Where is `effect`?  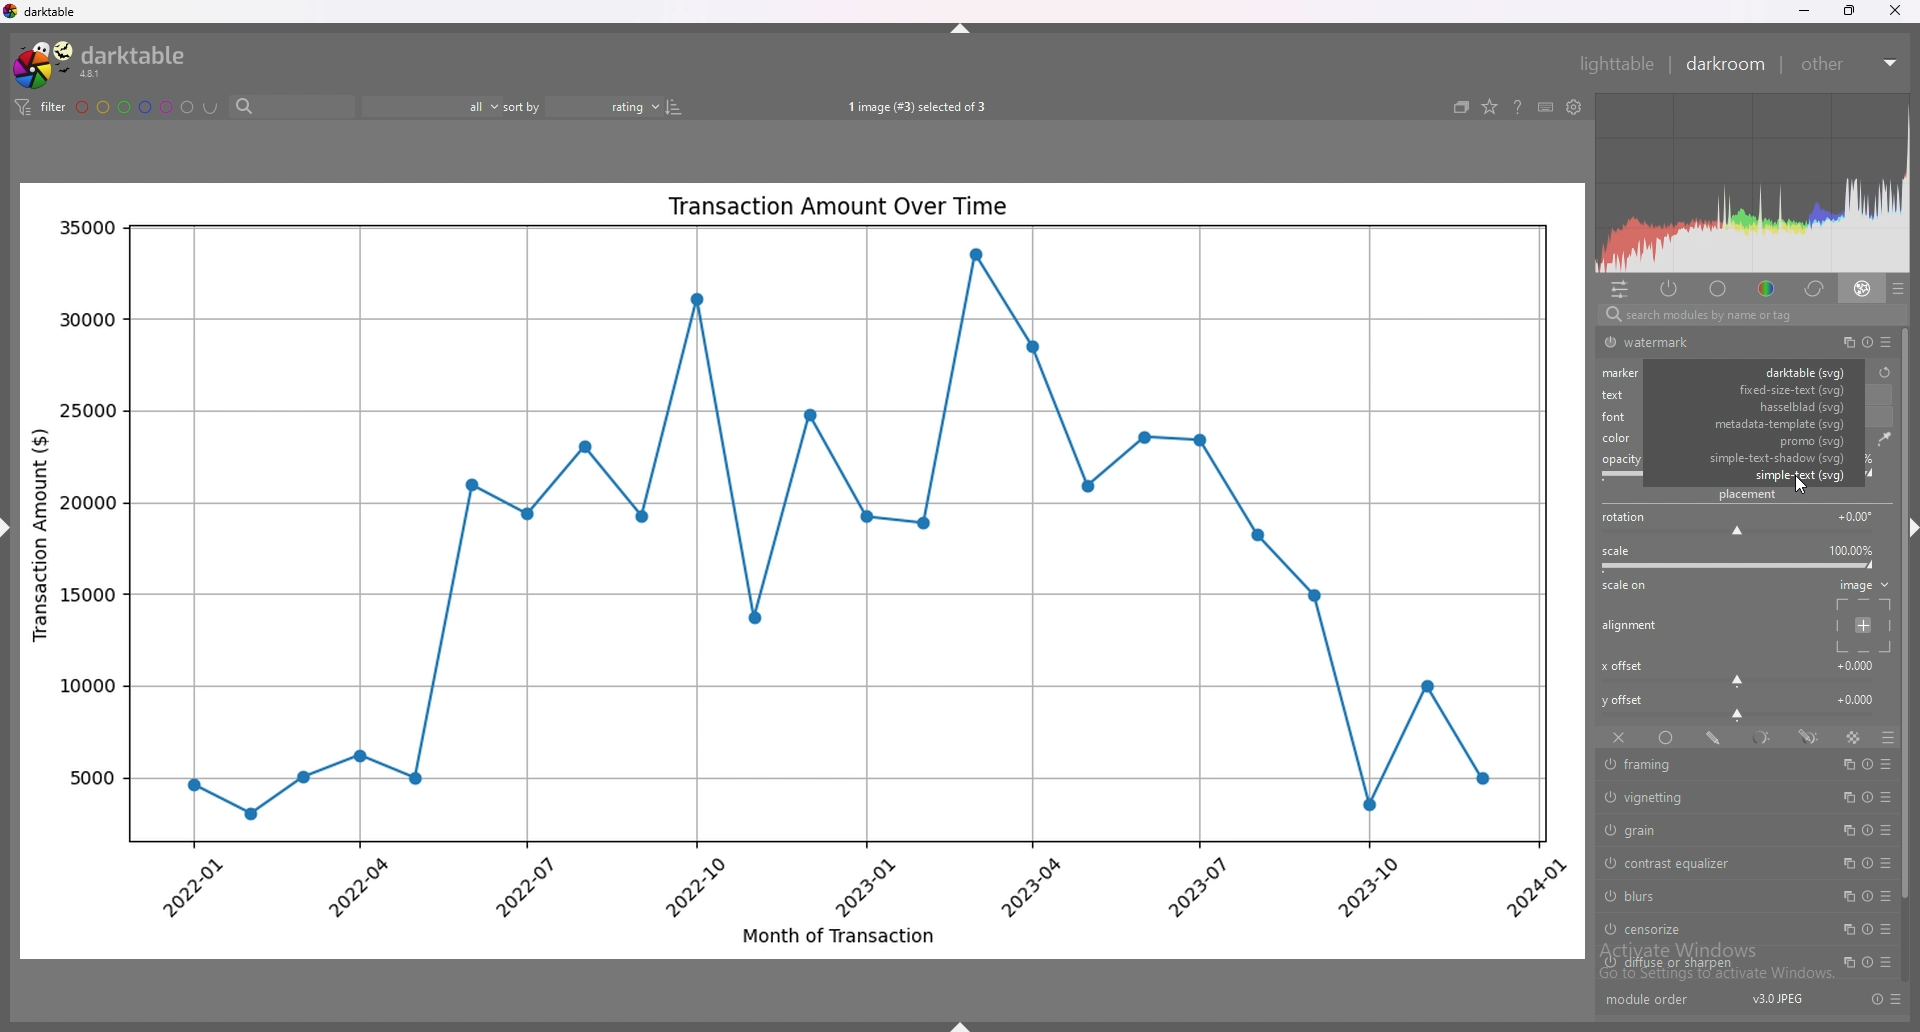
effect is located at coordinates (1863, 289).